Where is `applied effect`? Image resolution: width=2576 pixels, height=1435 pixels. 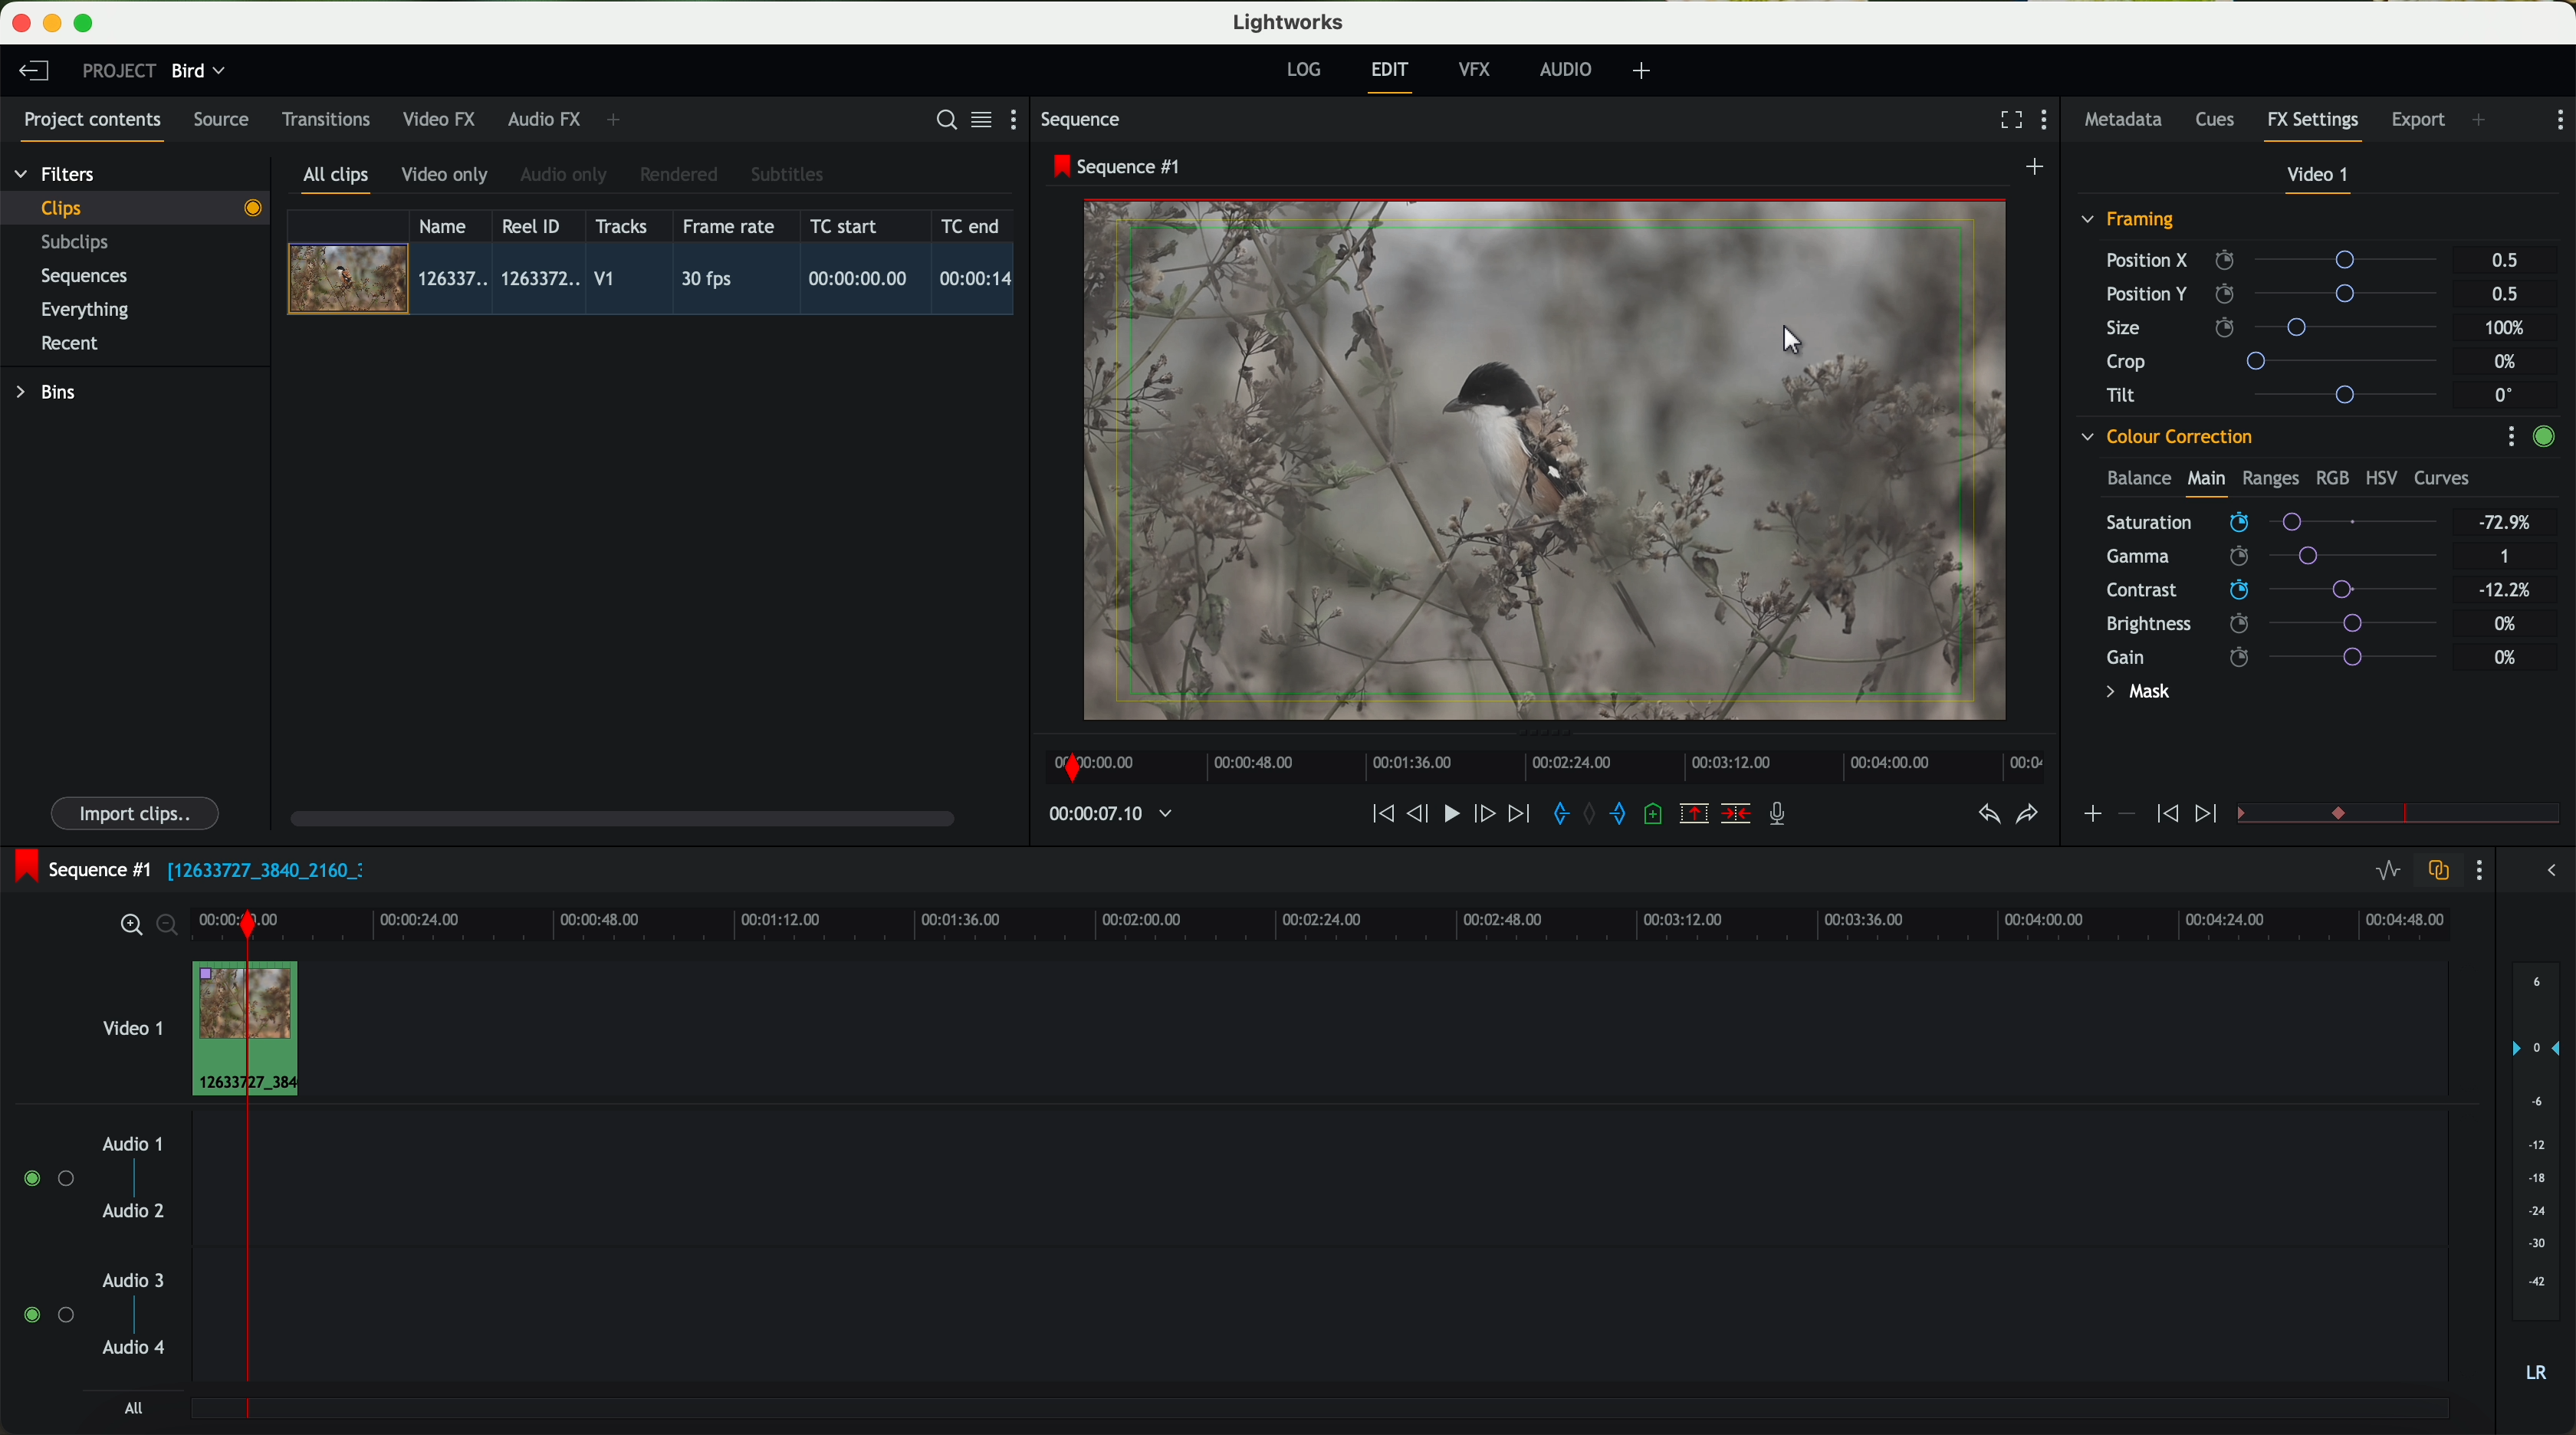
applied effect is located at coordinates (1549, 460).